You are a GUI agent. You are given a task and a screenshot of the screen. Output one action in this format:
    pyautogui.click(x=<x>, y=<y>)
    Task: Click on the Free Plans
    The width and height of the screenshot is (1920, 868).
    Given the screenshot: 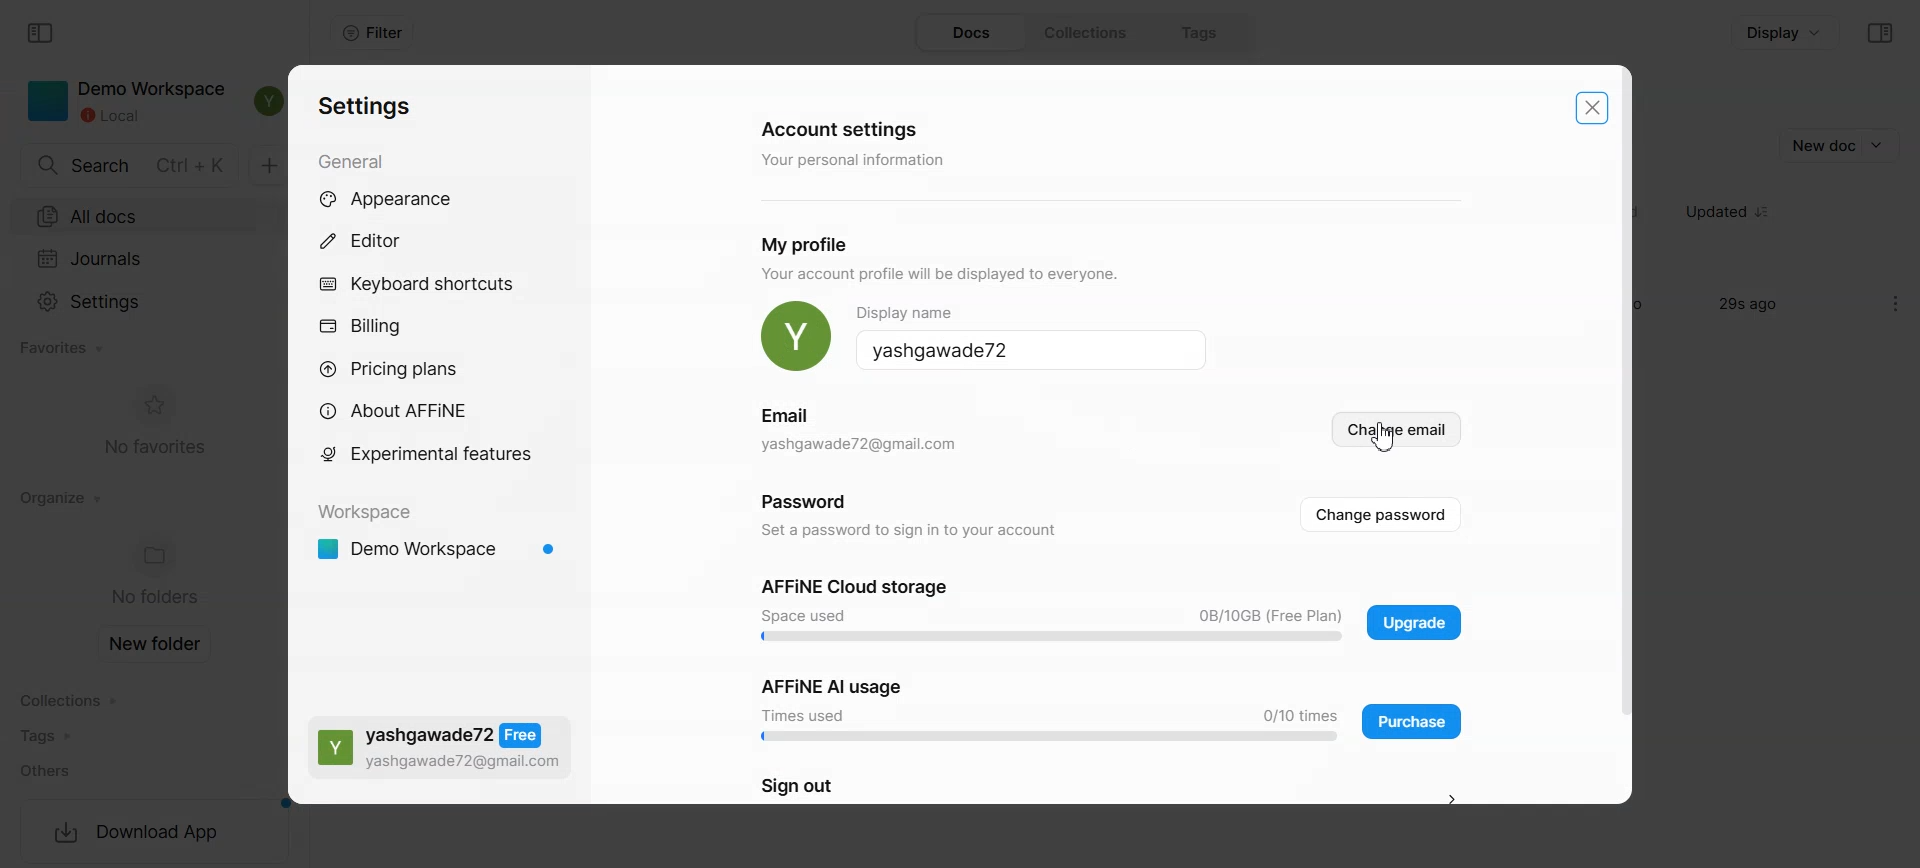 What is the action you would take?
    pyautogui.click(x=435, y=750)
    